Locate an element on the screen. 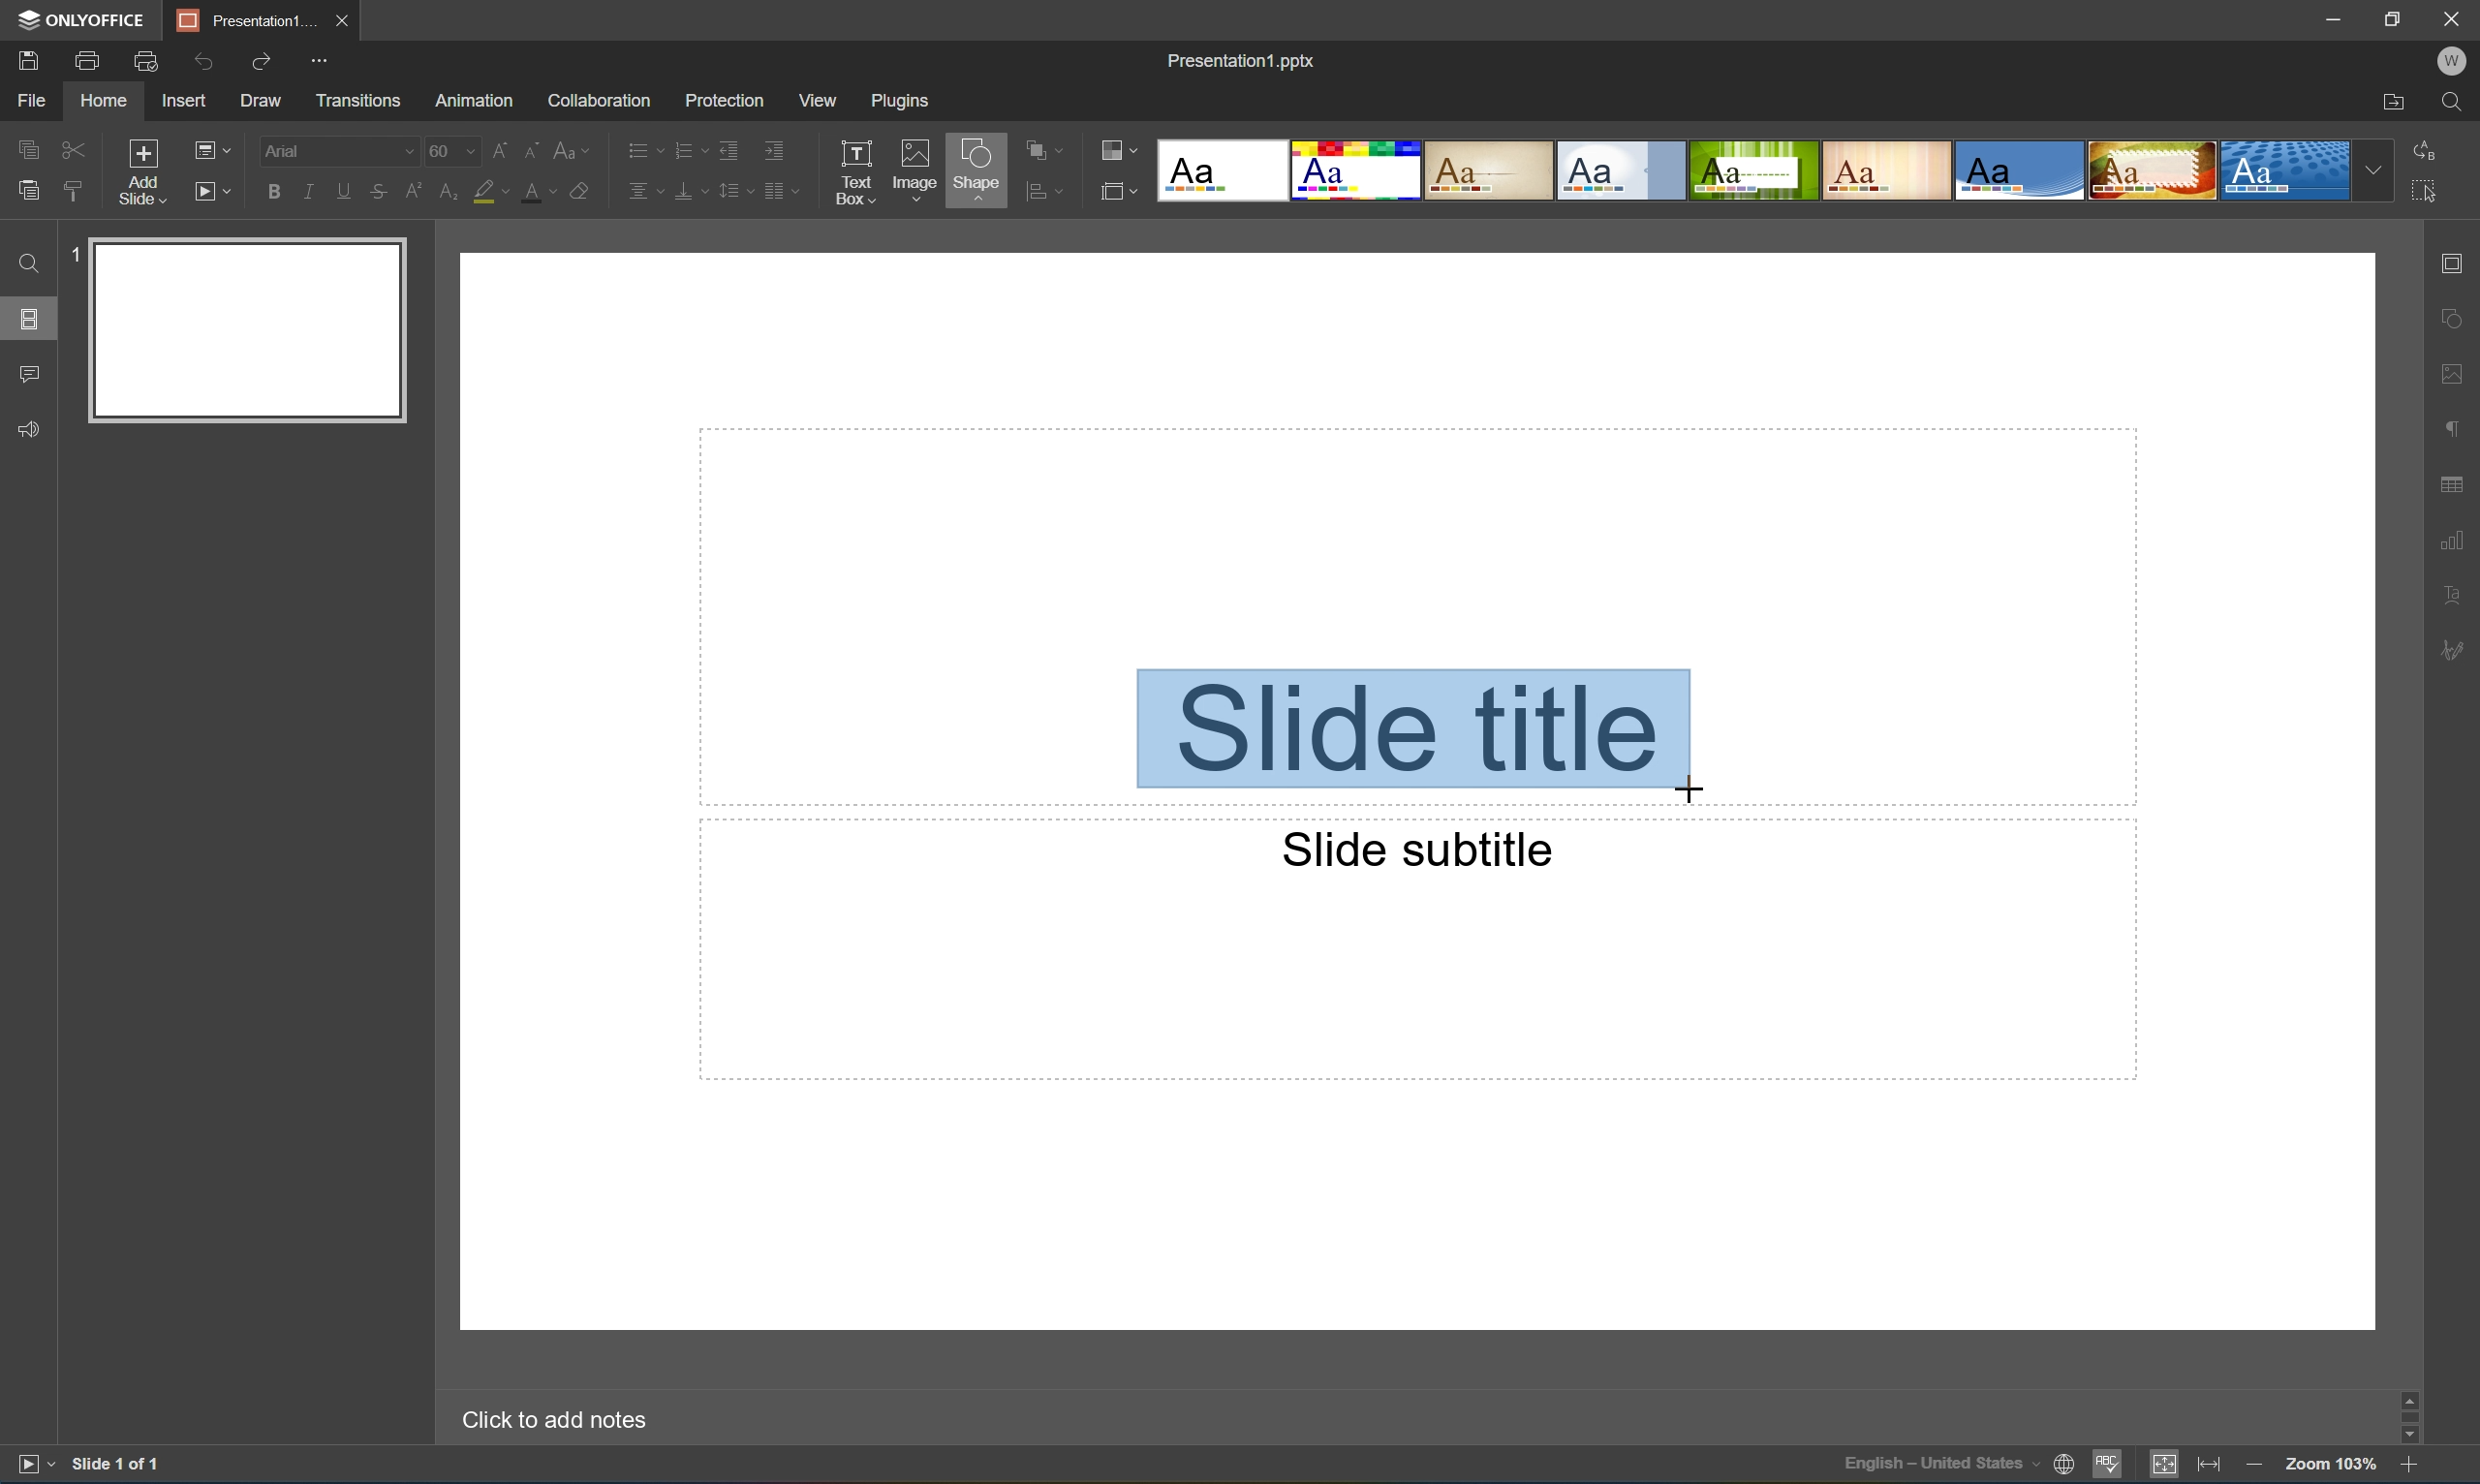 Image resolution: width=2480 pixels, height=1484 pixels. Fit to slide is located at coordinates (2169, 1469).